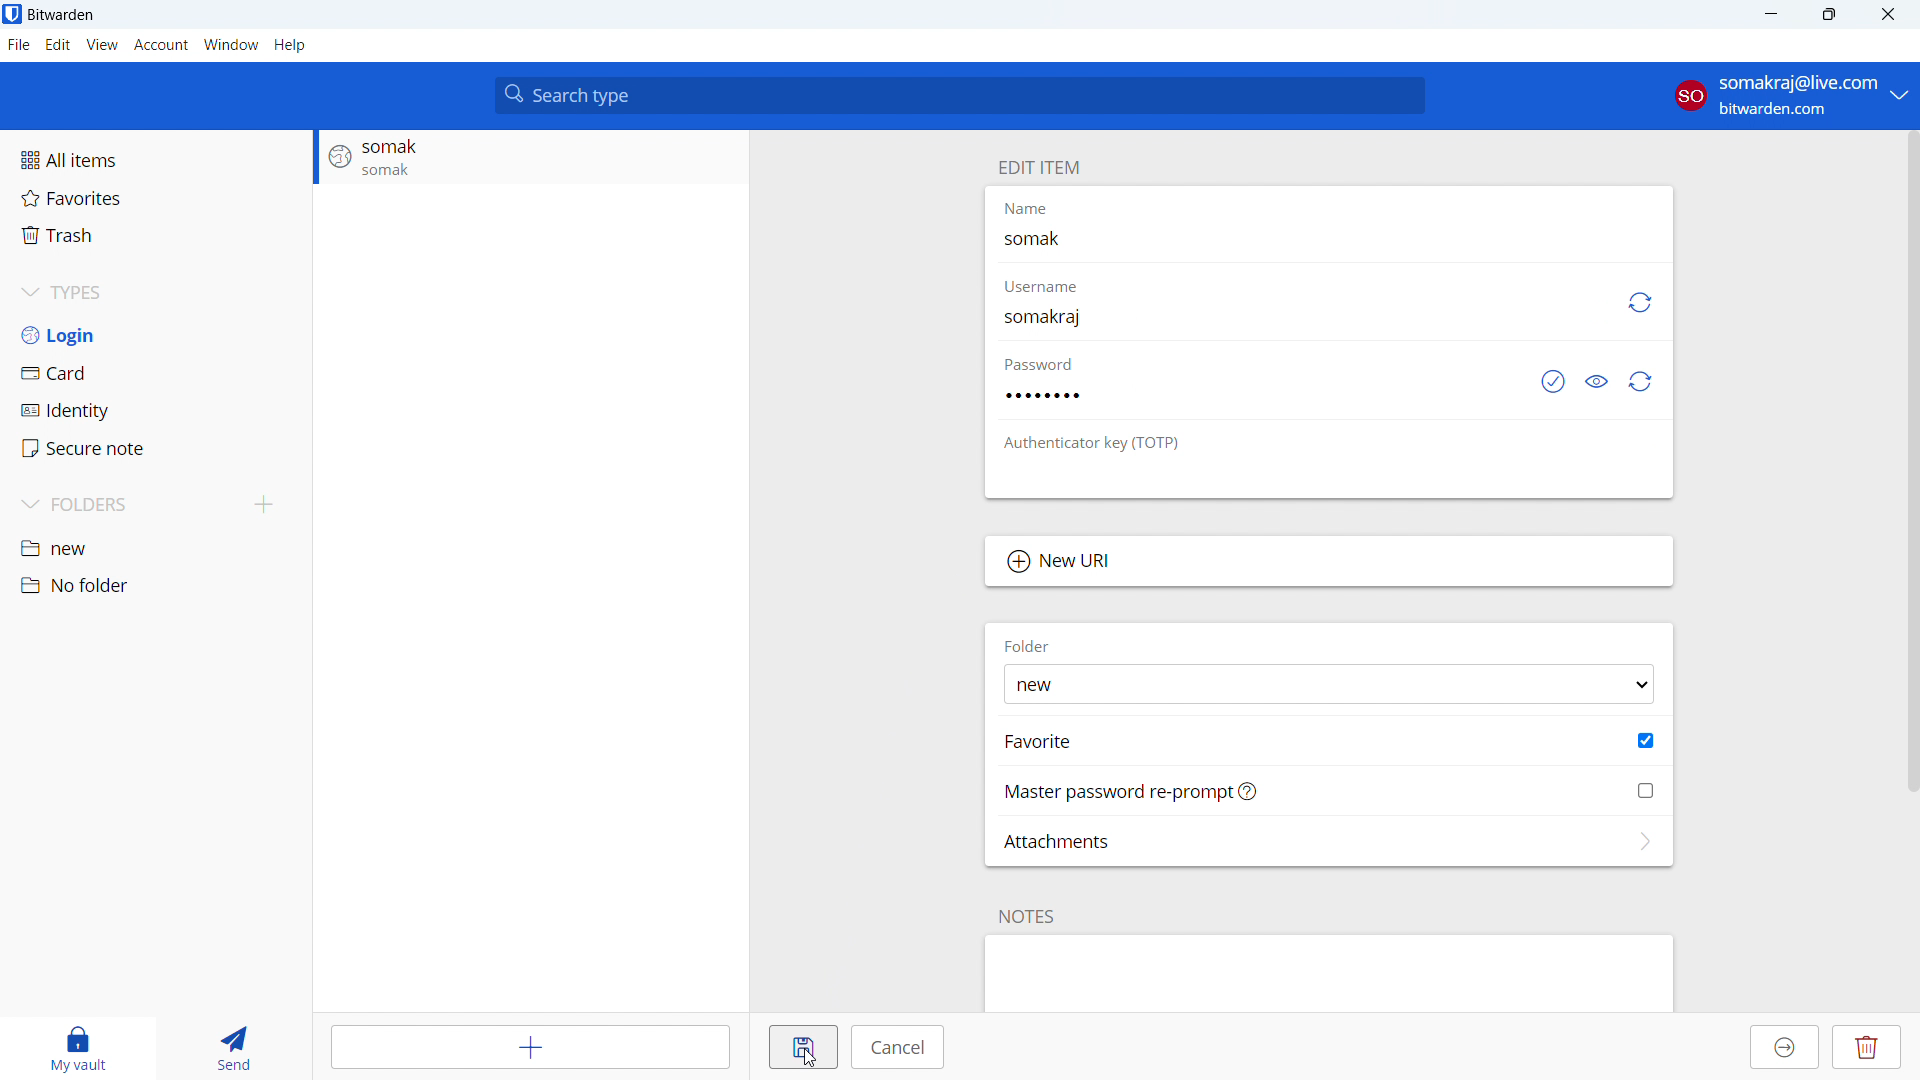 This screenshot has height=1080, width=1920. What do you see at coordinates (1328, 975) in the screenshot?
I see `add note` at bounding box center [1328, 975].